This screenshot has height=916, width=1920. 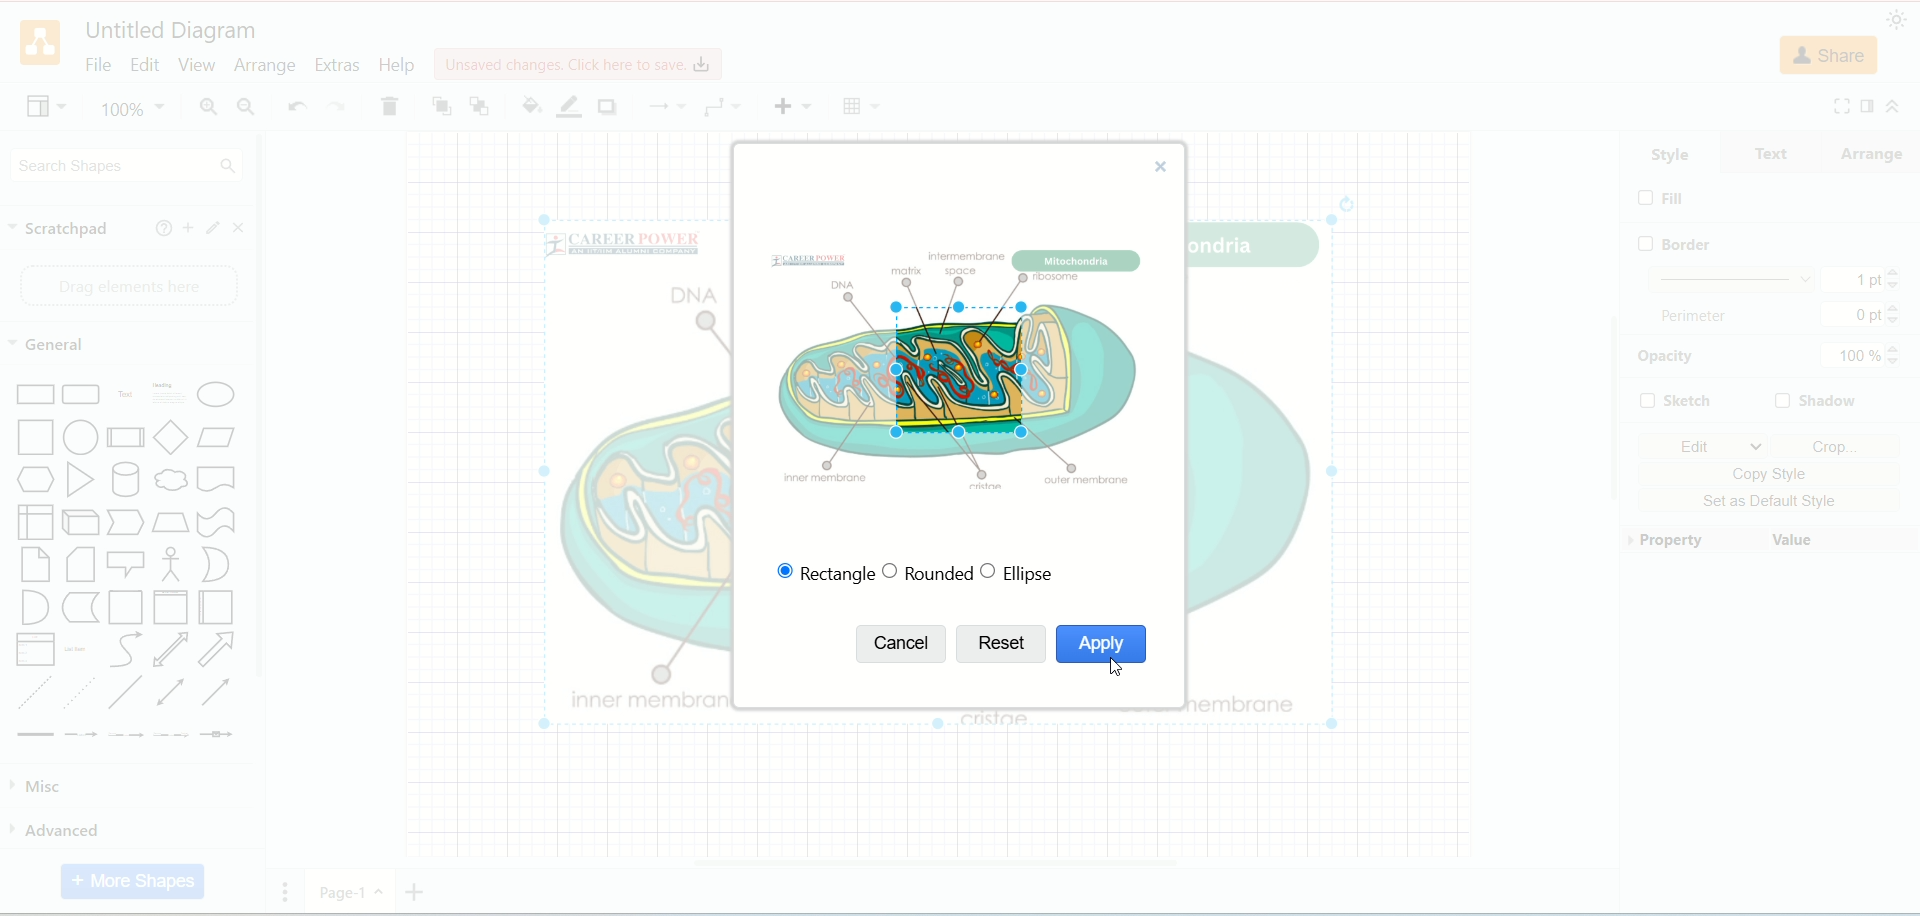 I want to click on image, so click(x=955, y=362).